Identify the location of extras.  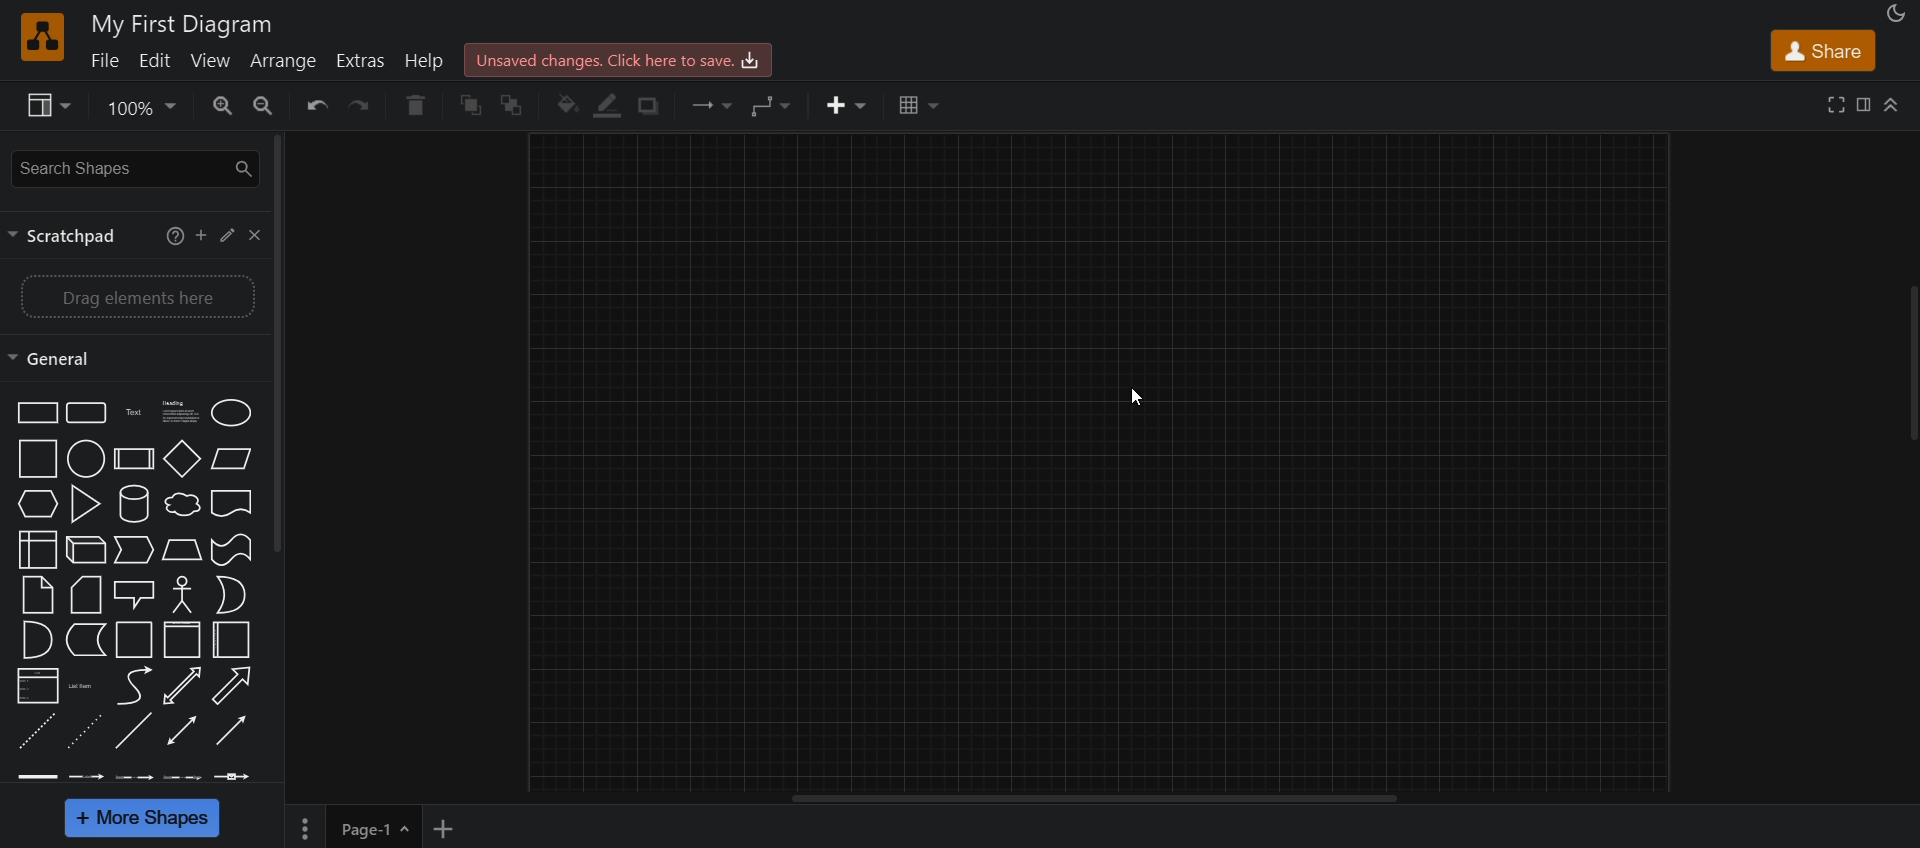
(362, 60).